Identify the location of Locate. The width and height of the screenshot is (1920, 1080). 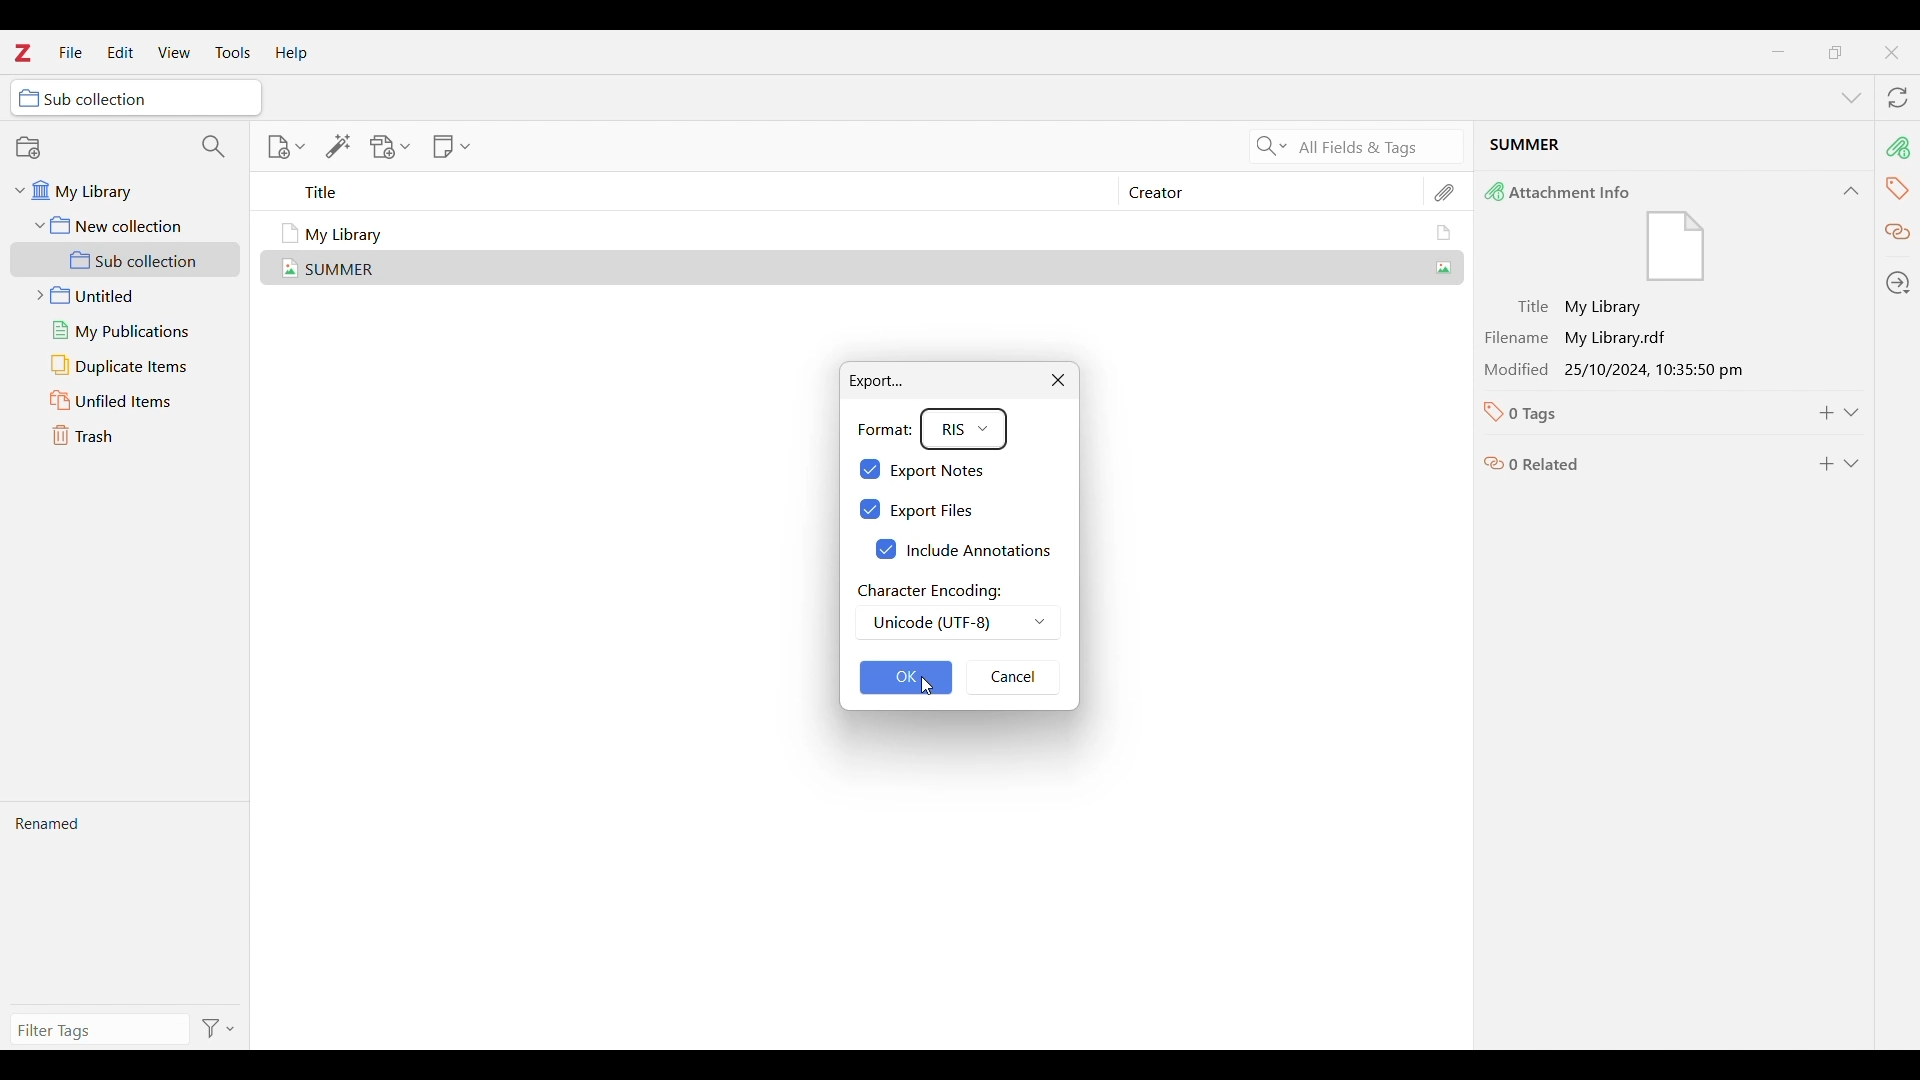
(1899, 282).